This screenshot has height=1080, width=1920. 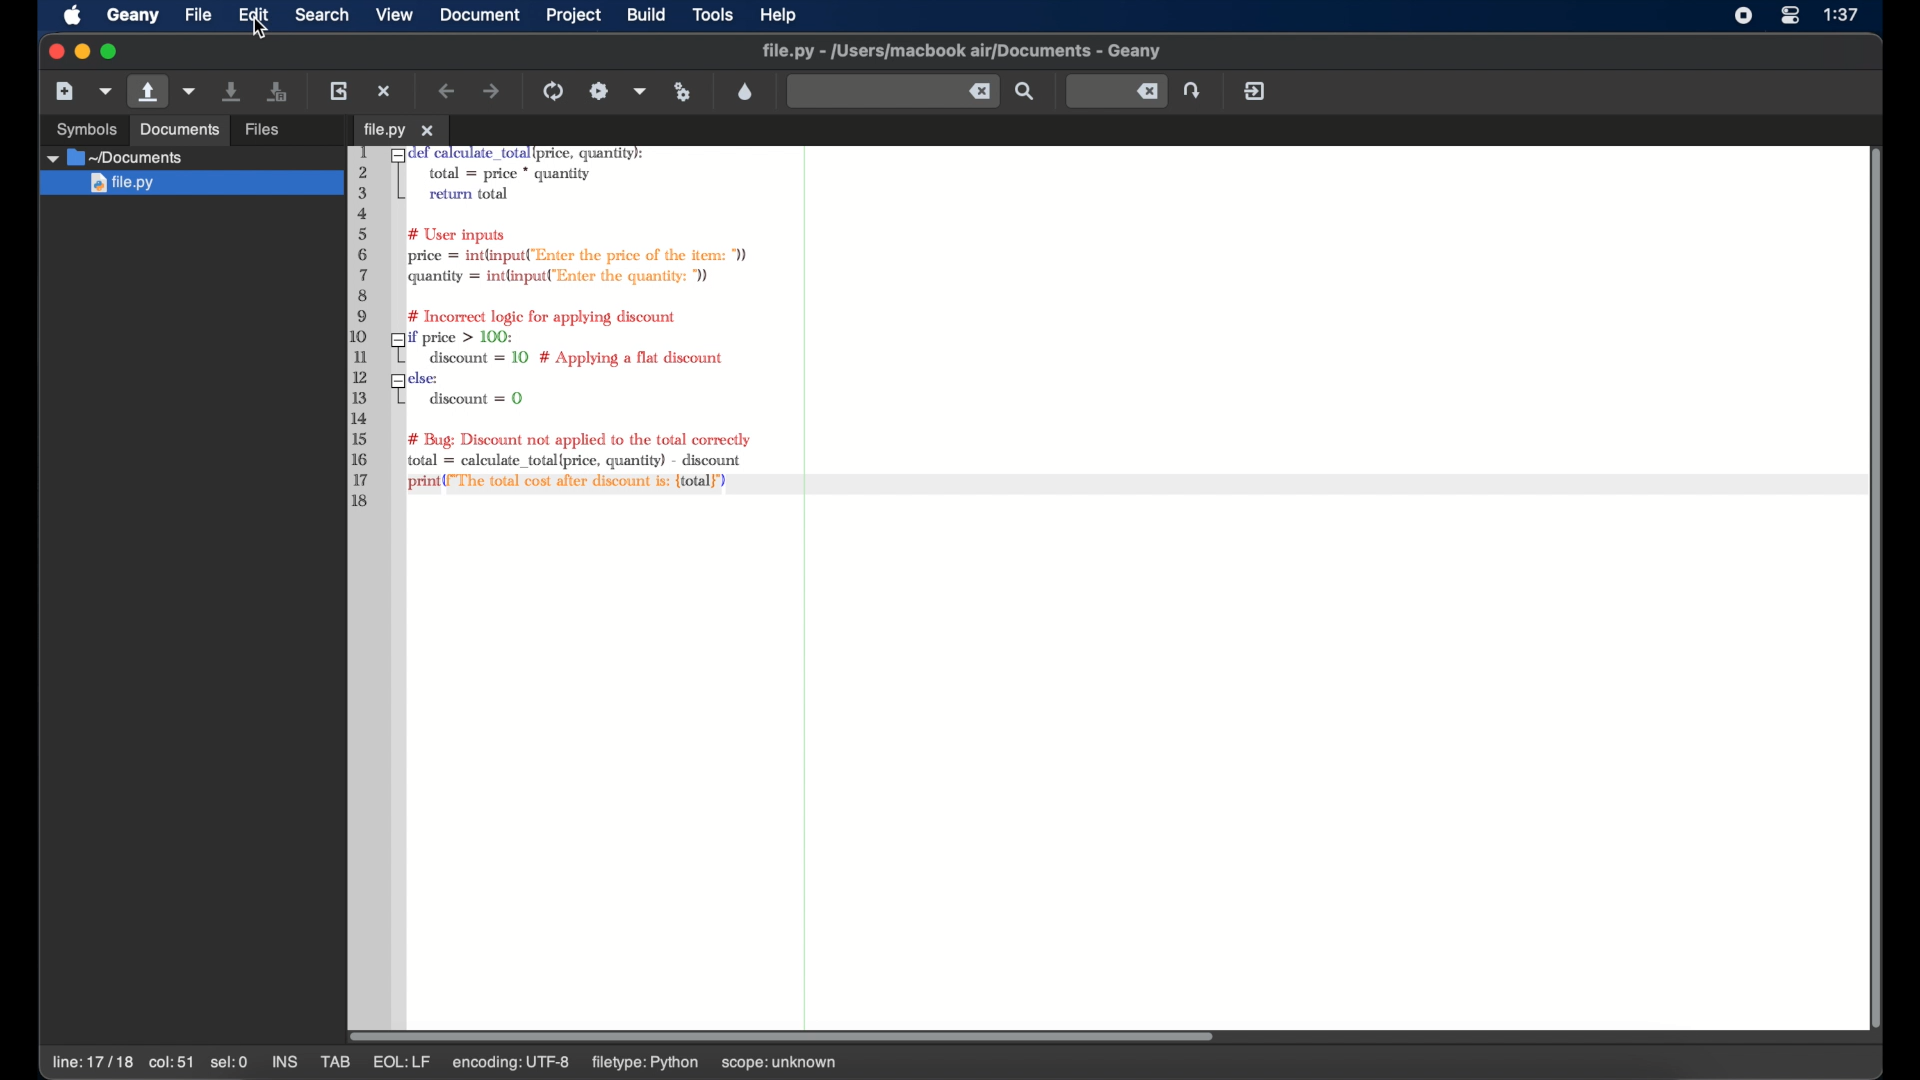 I want to click on symbols, so click(x=86, y=128).